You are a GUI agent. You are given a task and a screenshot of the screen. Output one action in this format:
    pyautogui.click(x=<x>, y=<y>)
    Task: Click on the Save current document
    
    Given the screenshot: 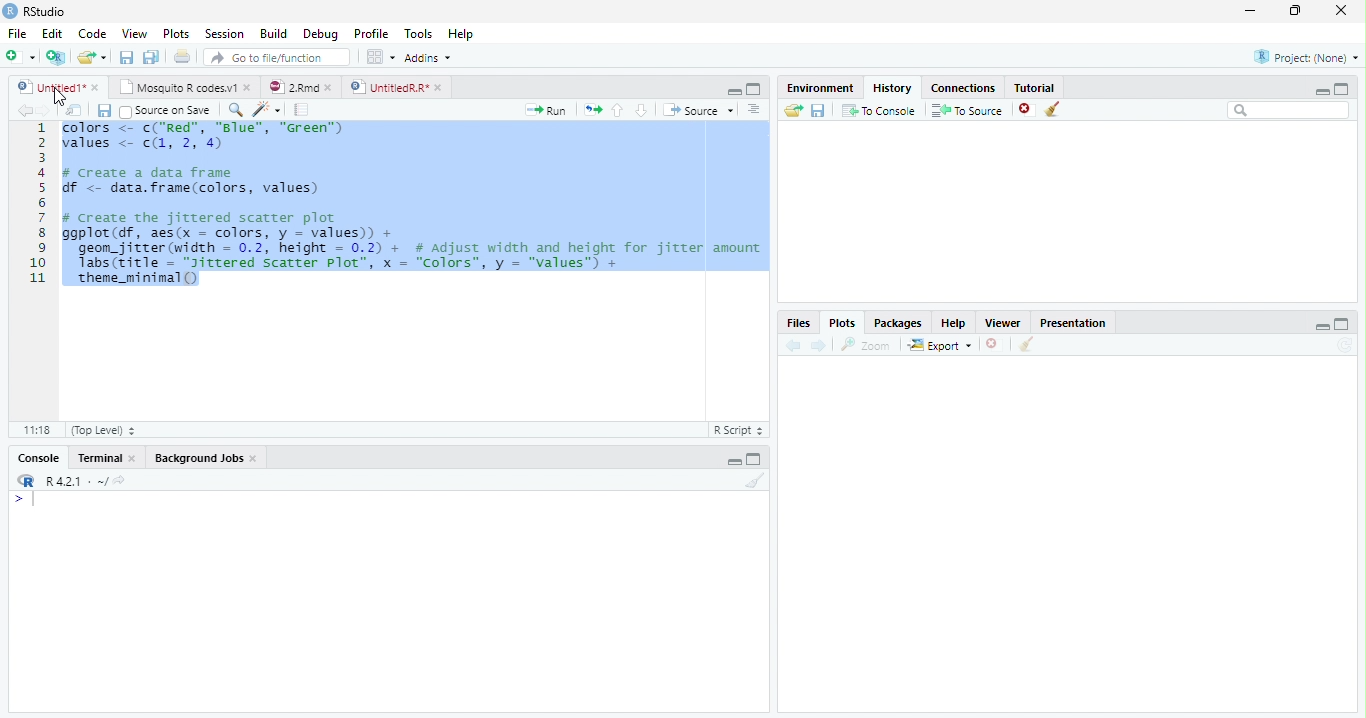 What is the action you would take?
    pyautogui.click(x=127, y=57)
    